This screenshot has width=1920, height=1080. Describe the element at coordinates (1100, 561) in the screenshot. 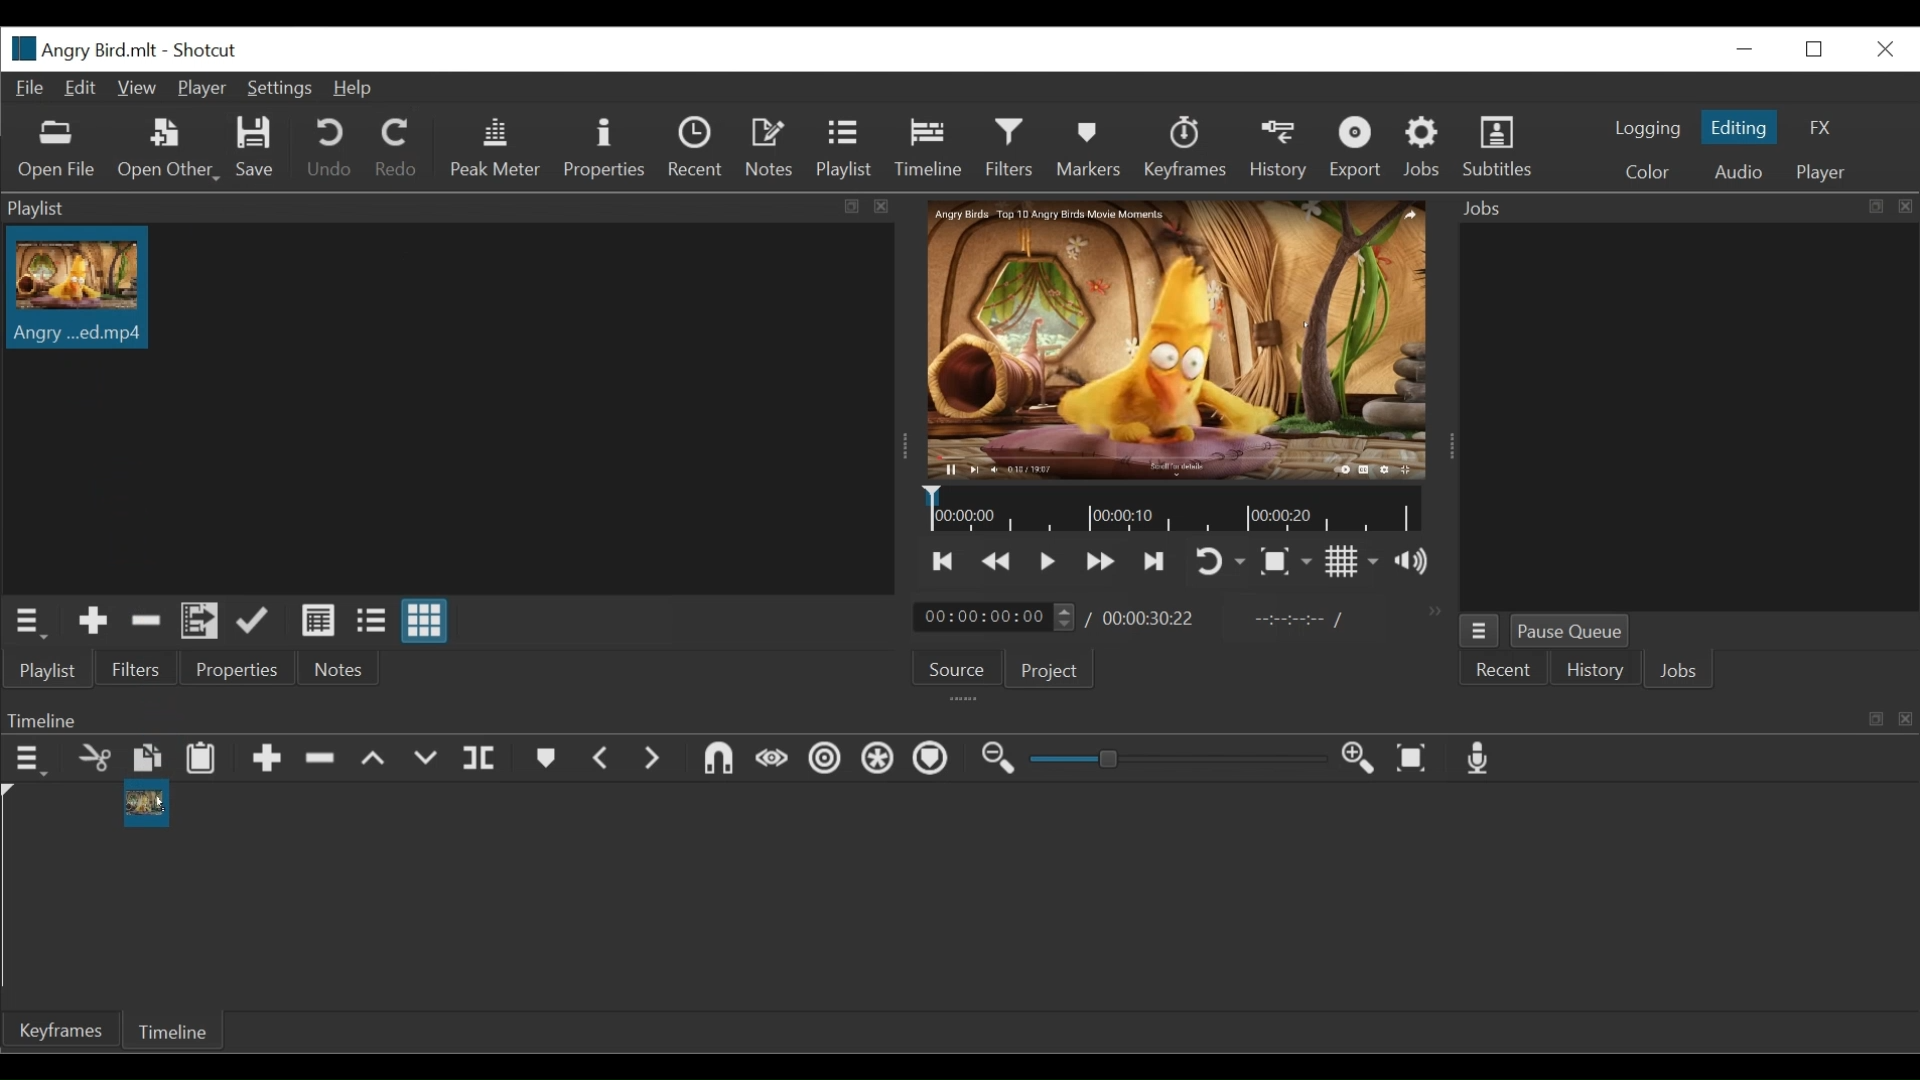

I see `Play forward quickly` at that location.